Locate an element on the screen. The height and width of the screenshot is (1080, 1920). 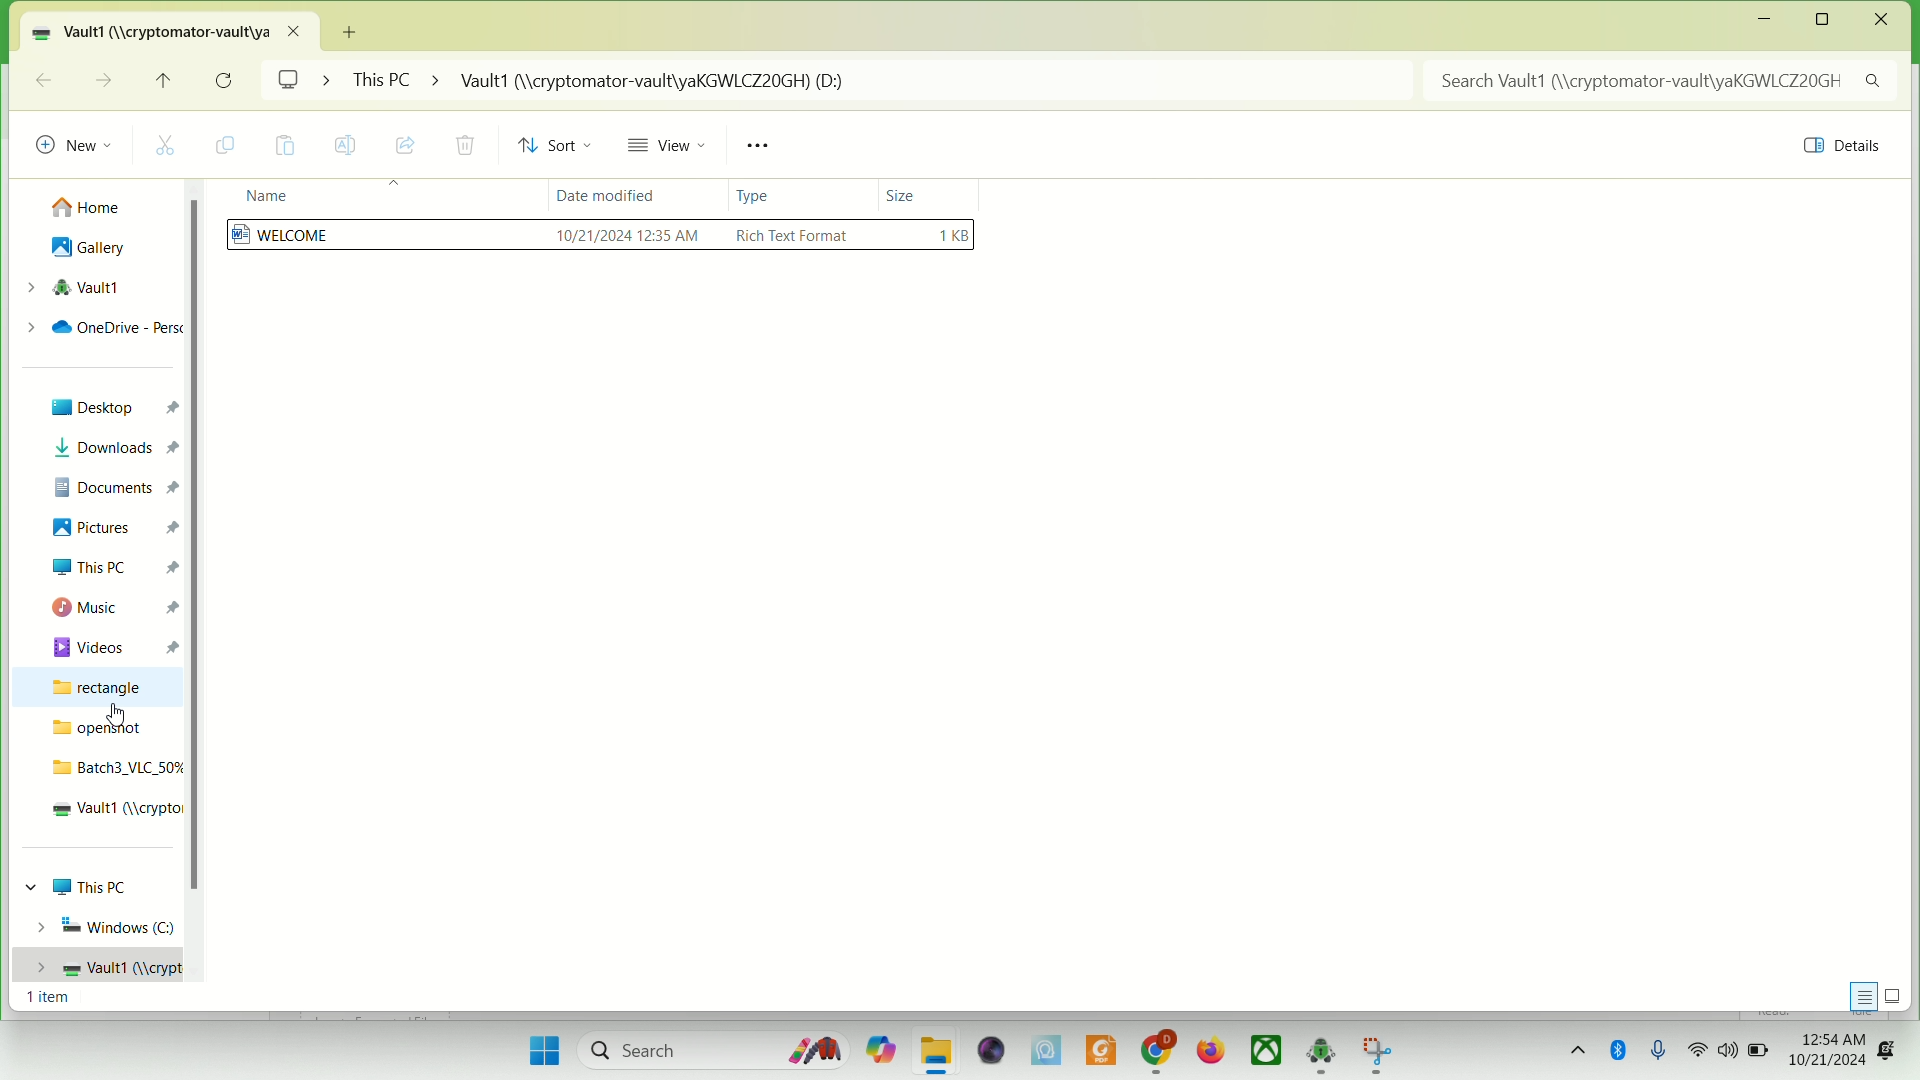
documents is located at coordinates (113, 484).